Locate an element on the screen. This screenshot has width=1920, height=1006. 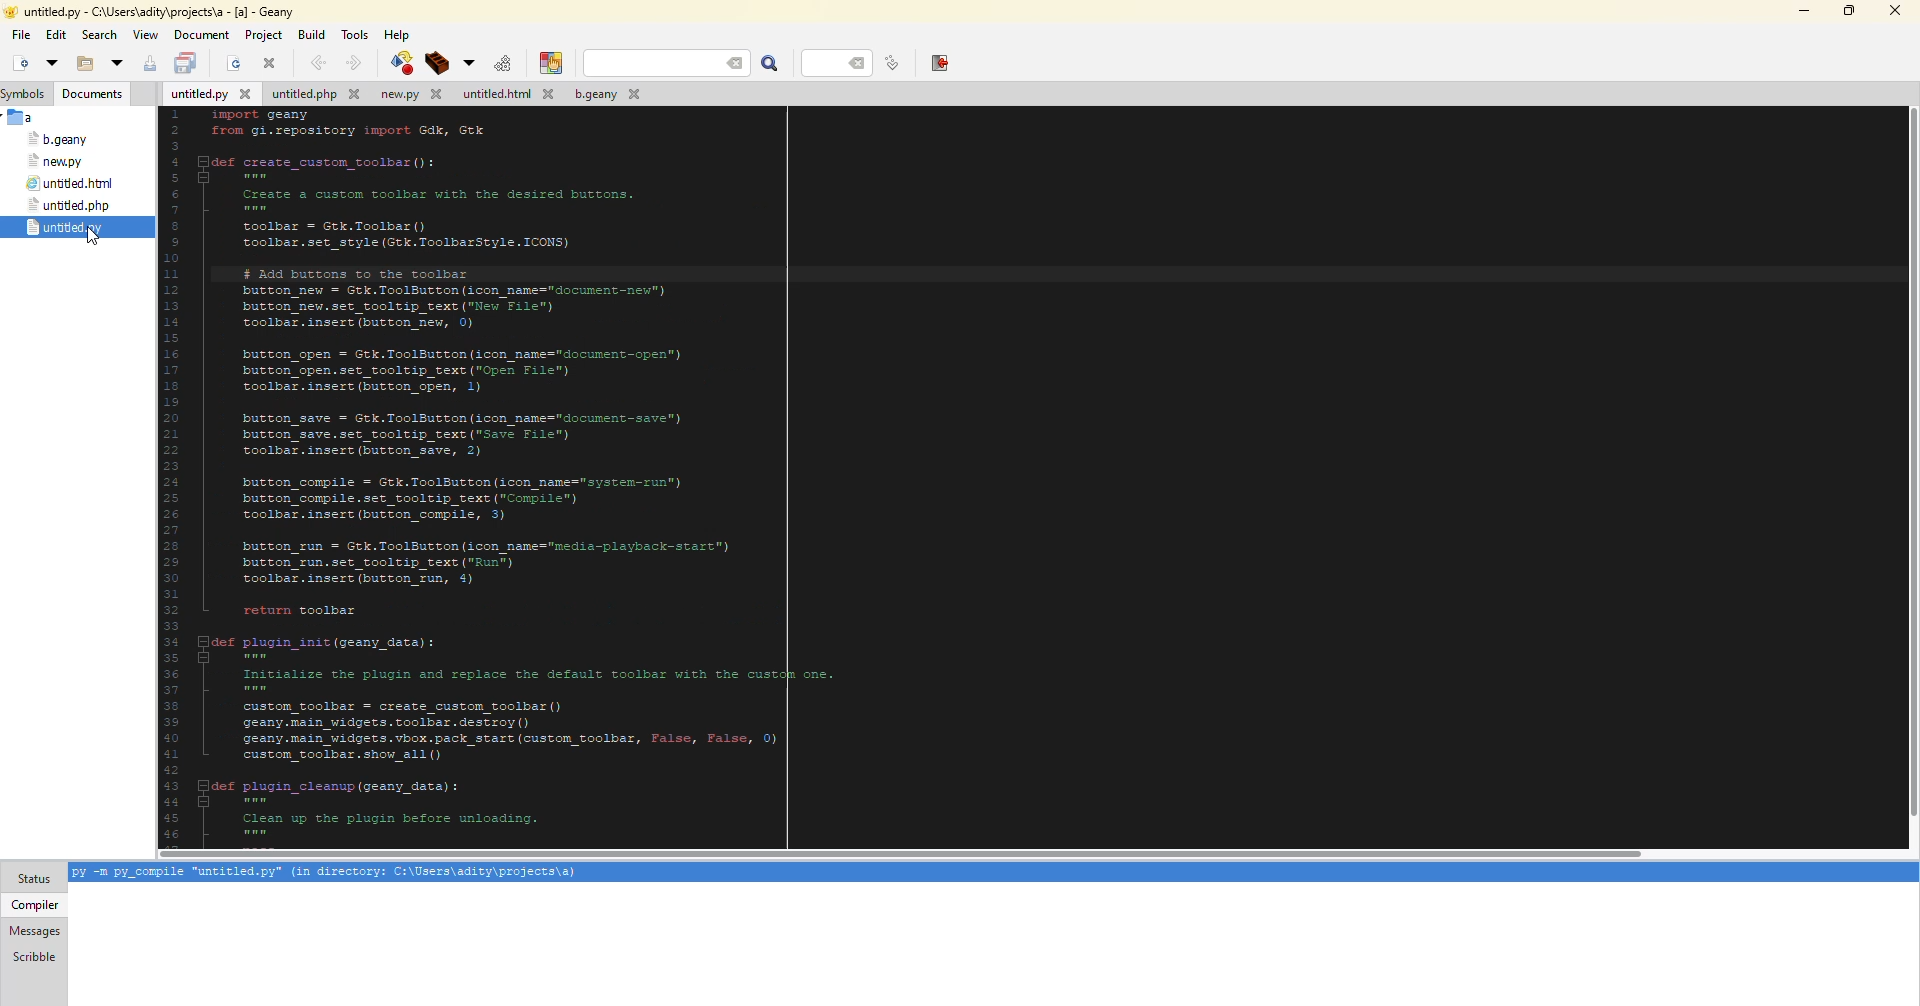
untitled.html is located at coordinates (74, 182).